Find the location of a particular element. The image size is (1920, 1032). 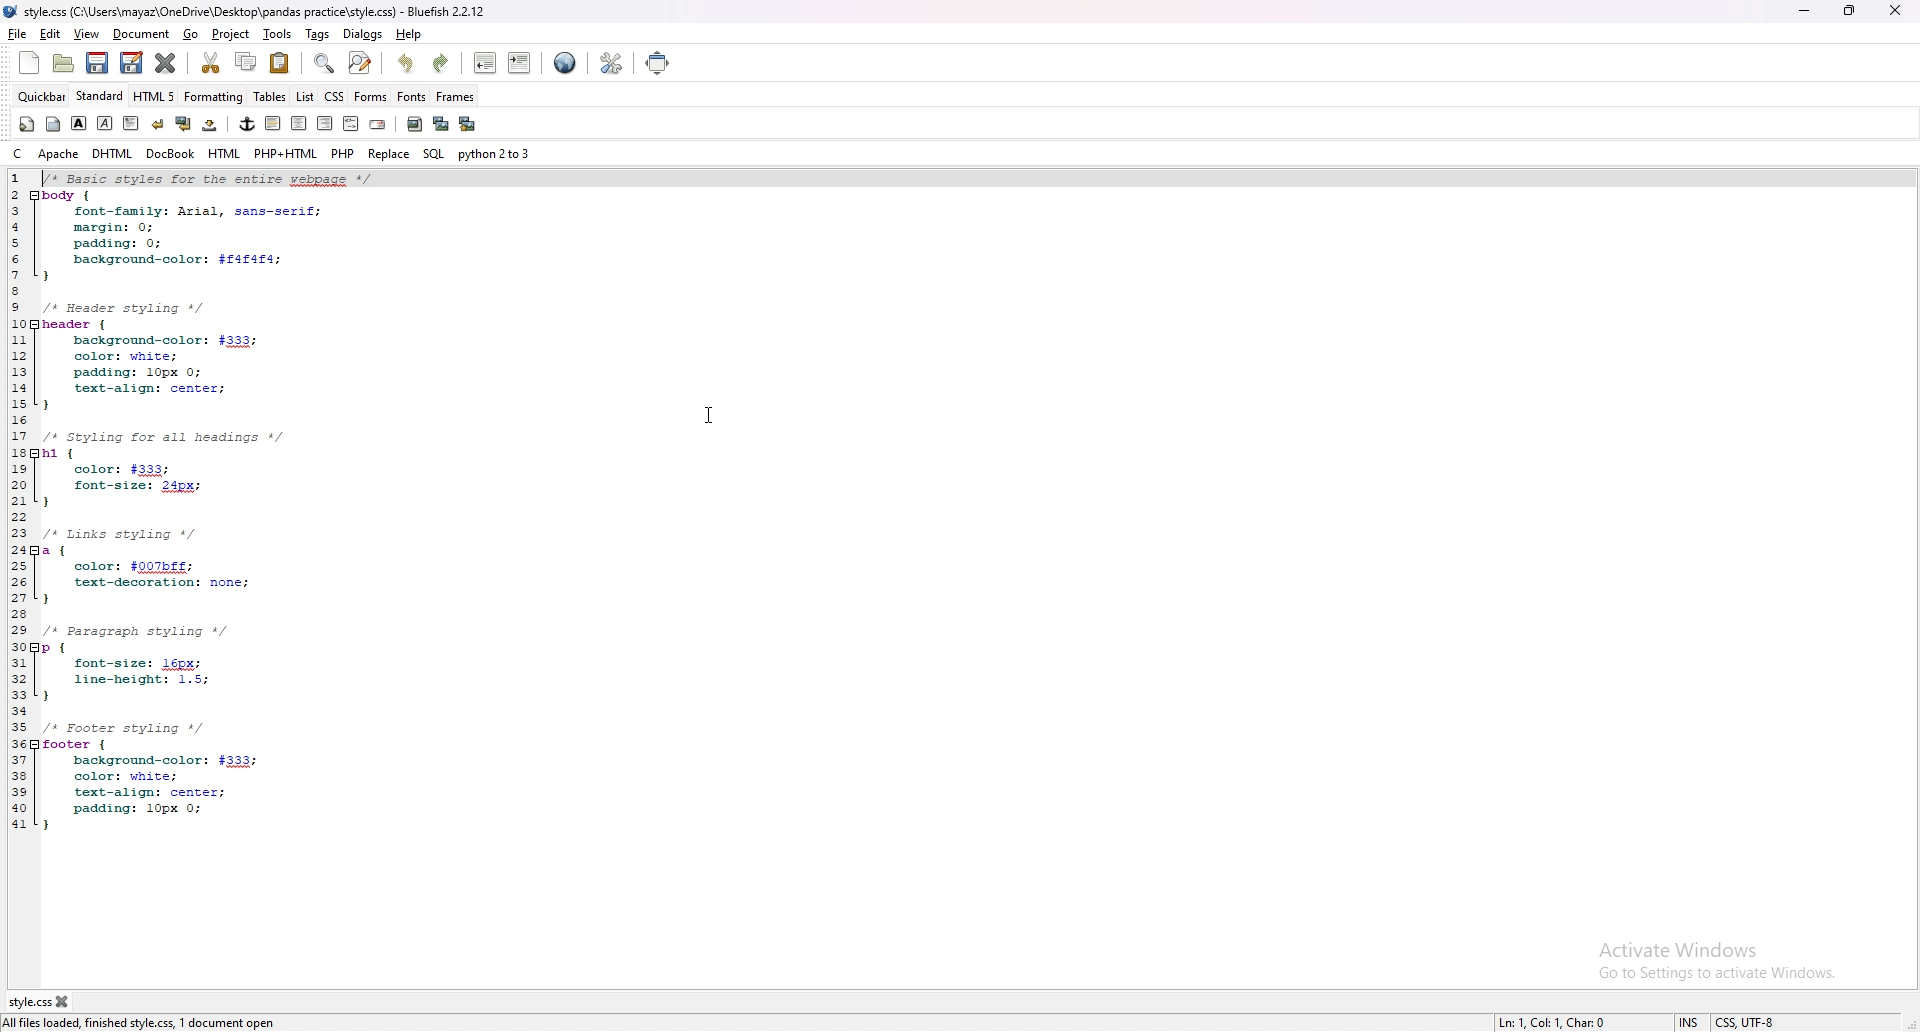

php is located at coordinates (344, 154).